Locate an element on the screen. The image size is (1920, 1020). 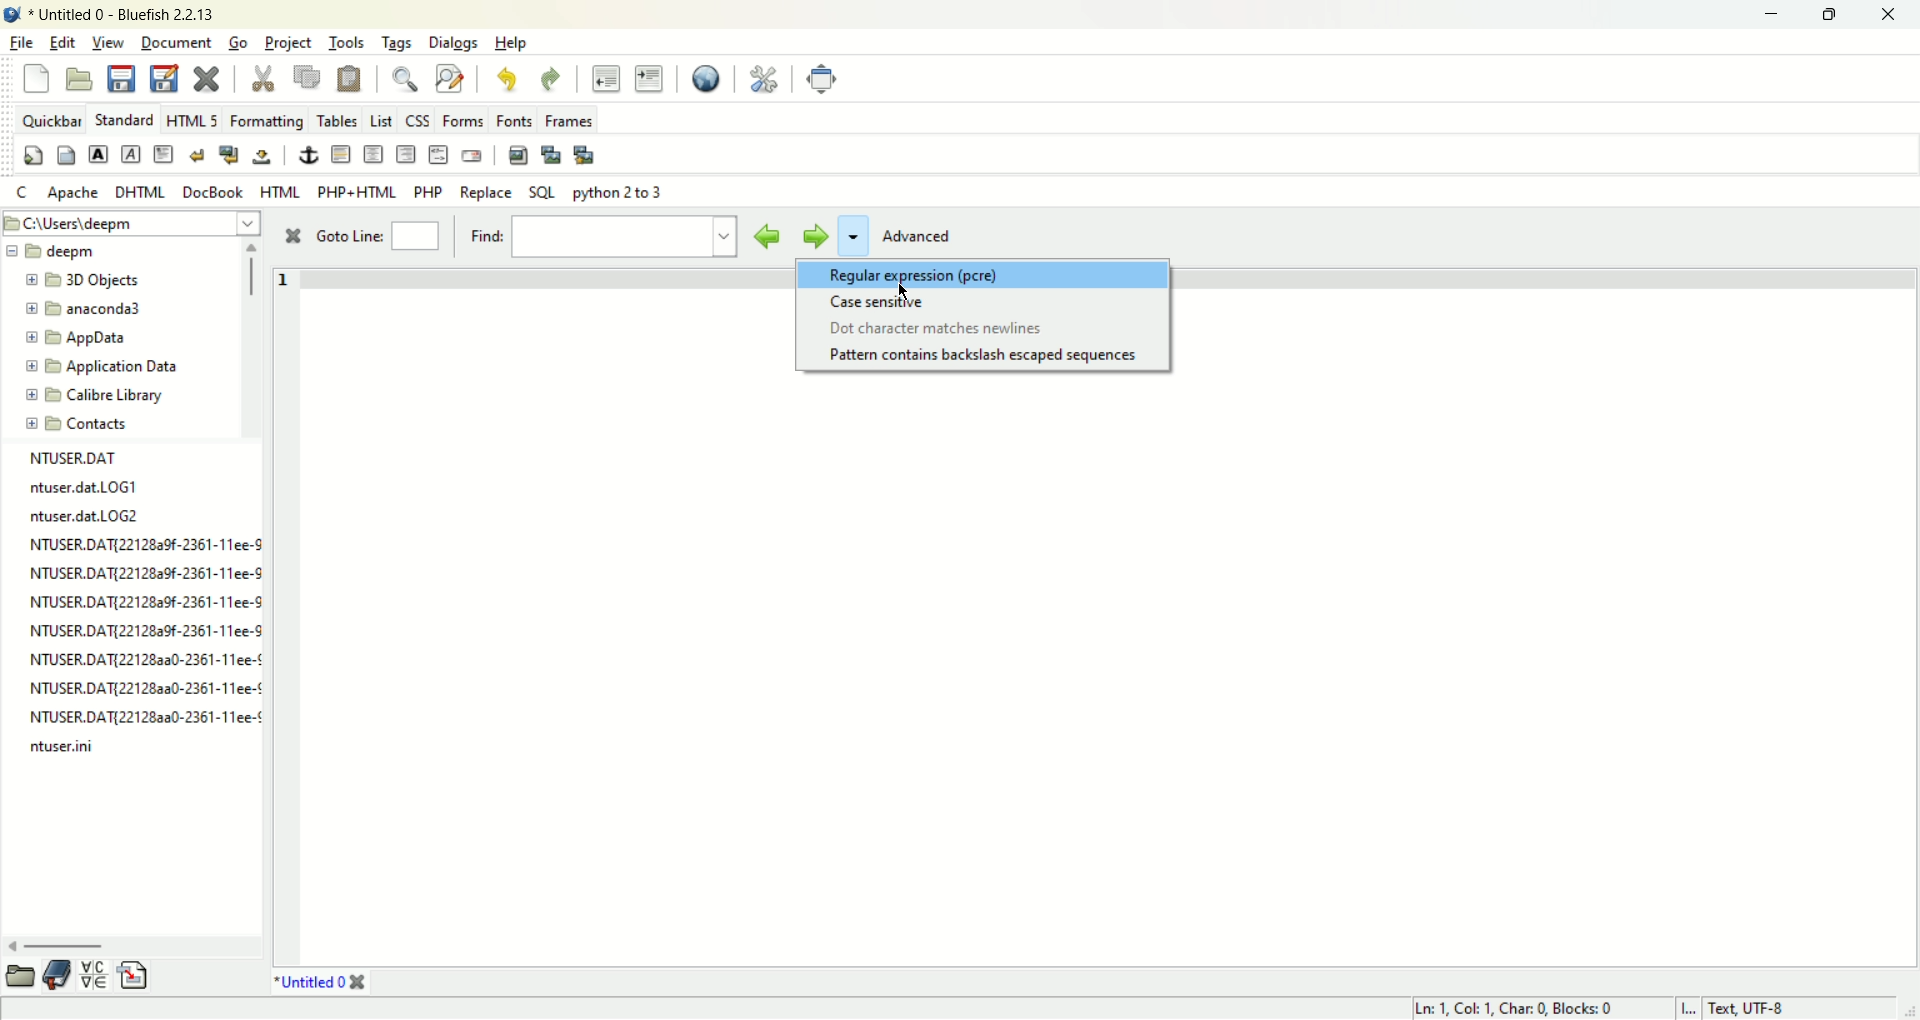
SQL is located at coordinates (542, 193).